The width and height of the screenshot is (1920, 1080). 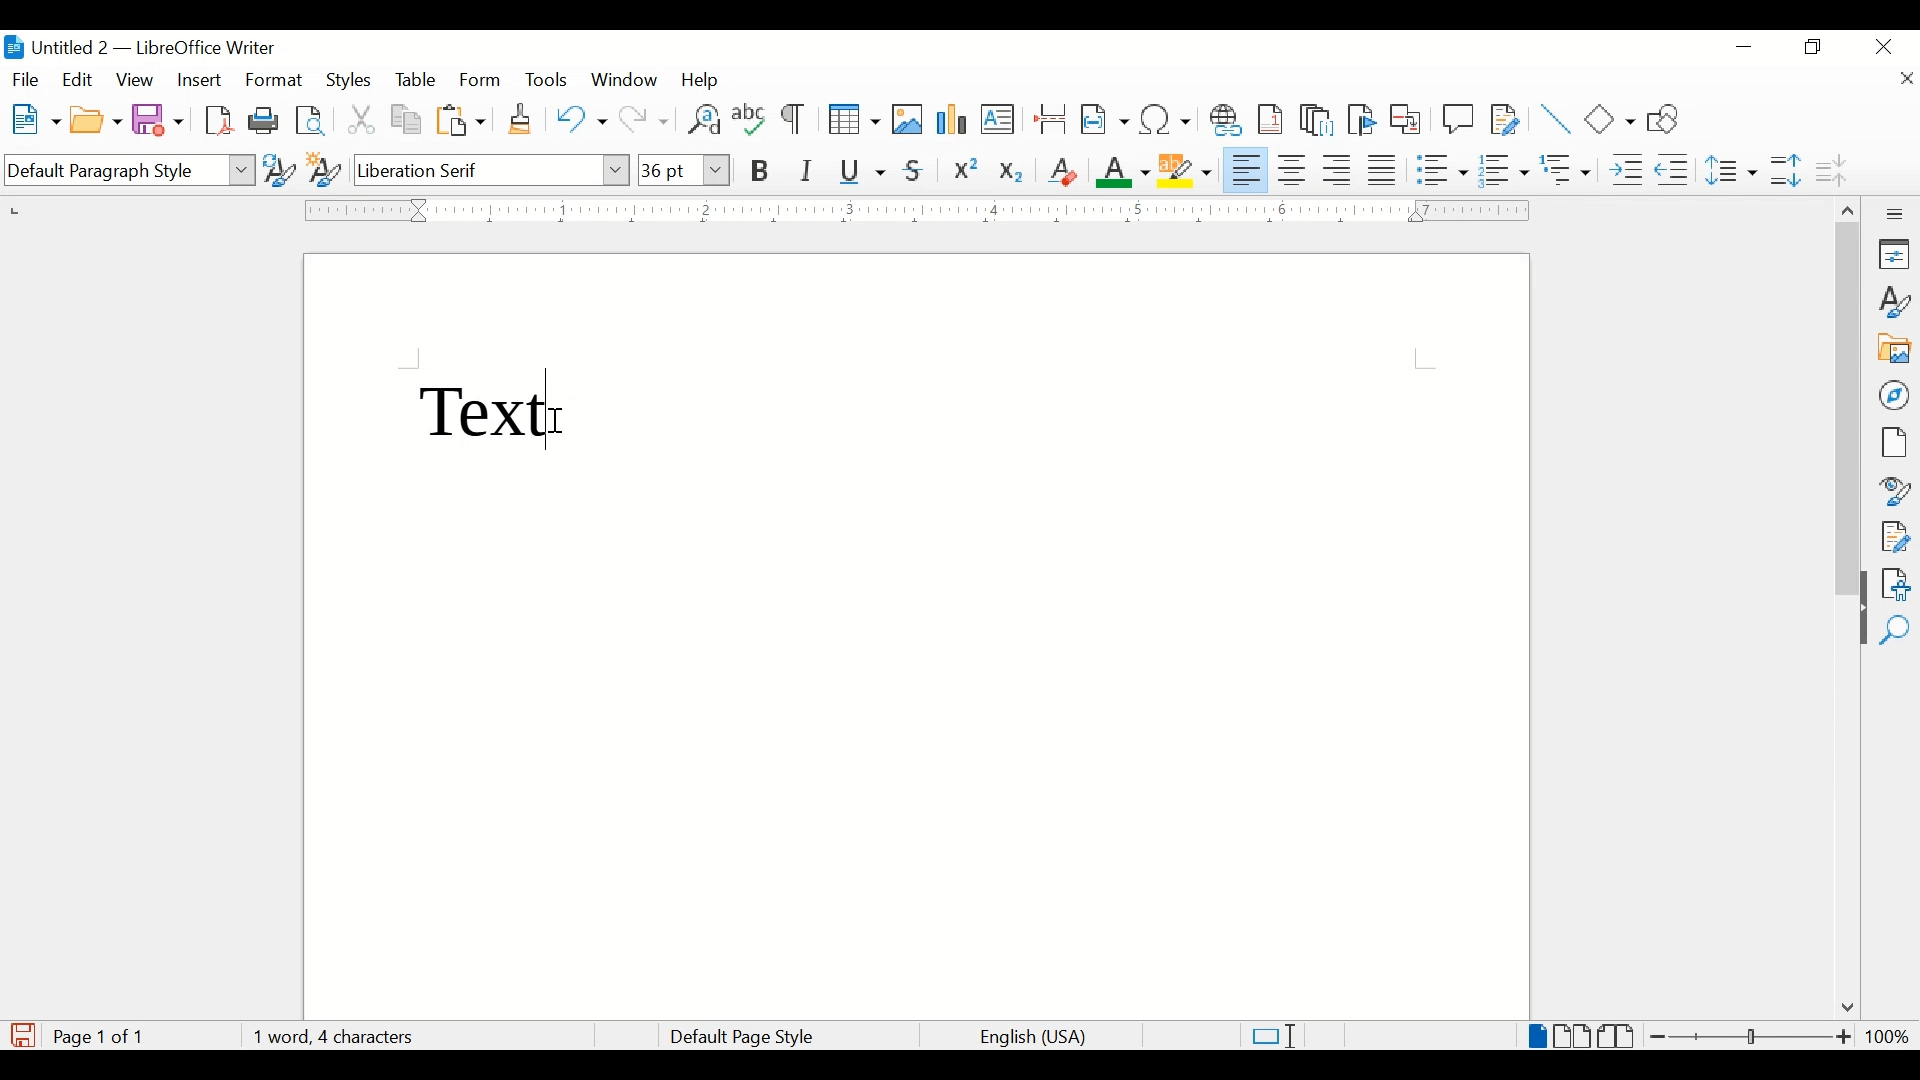 I want to click on drag handle, so click(x=1855, y=627).